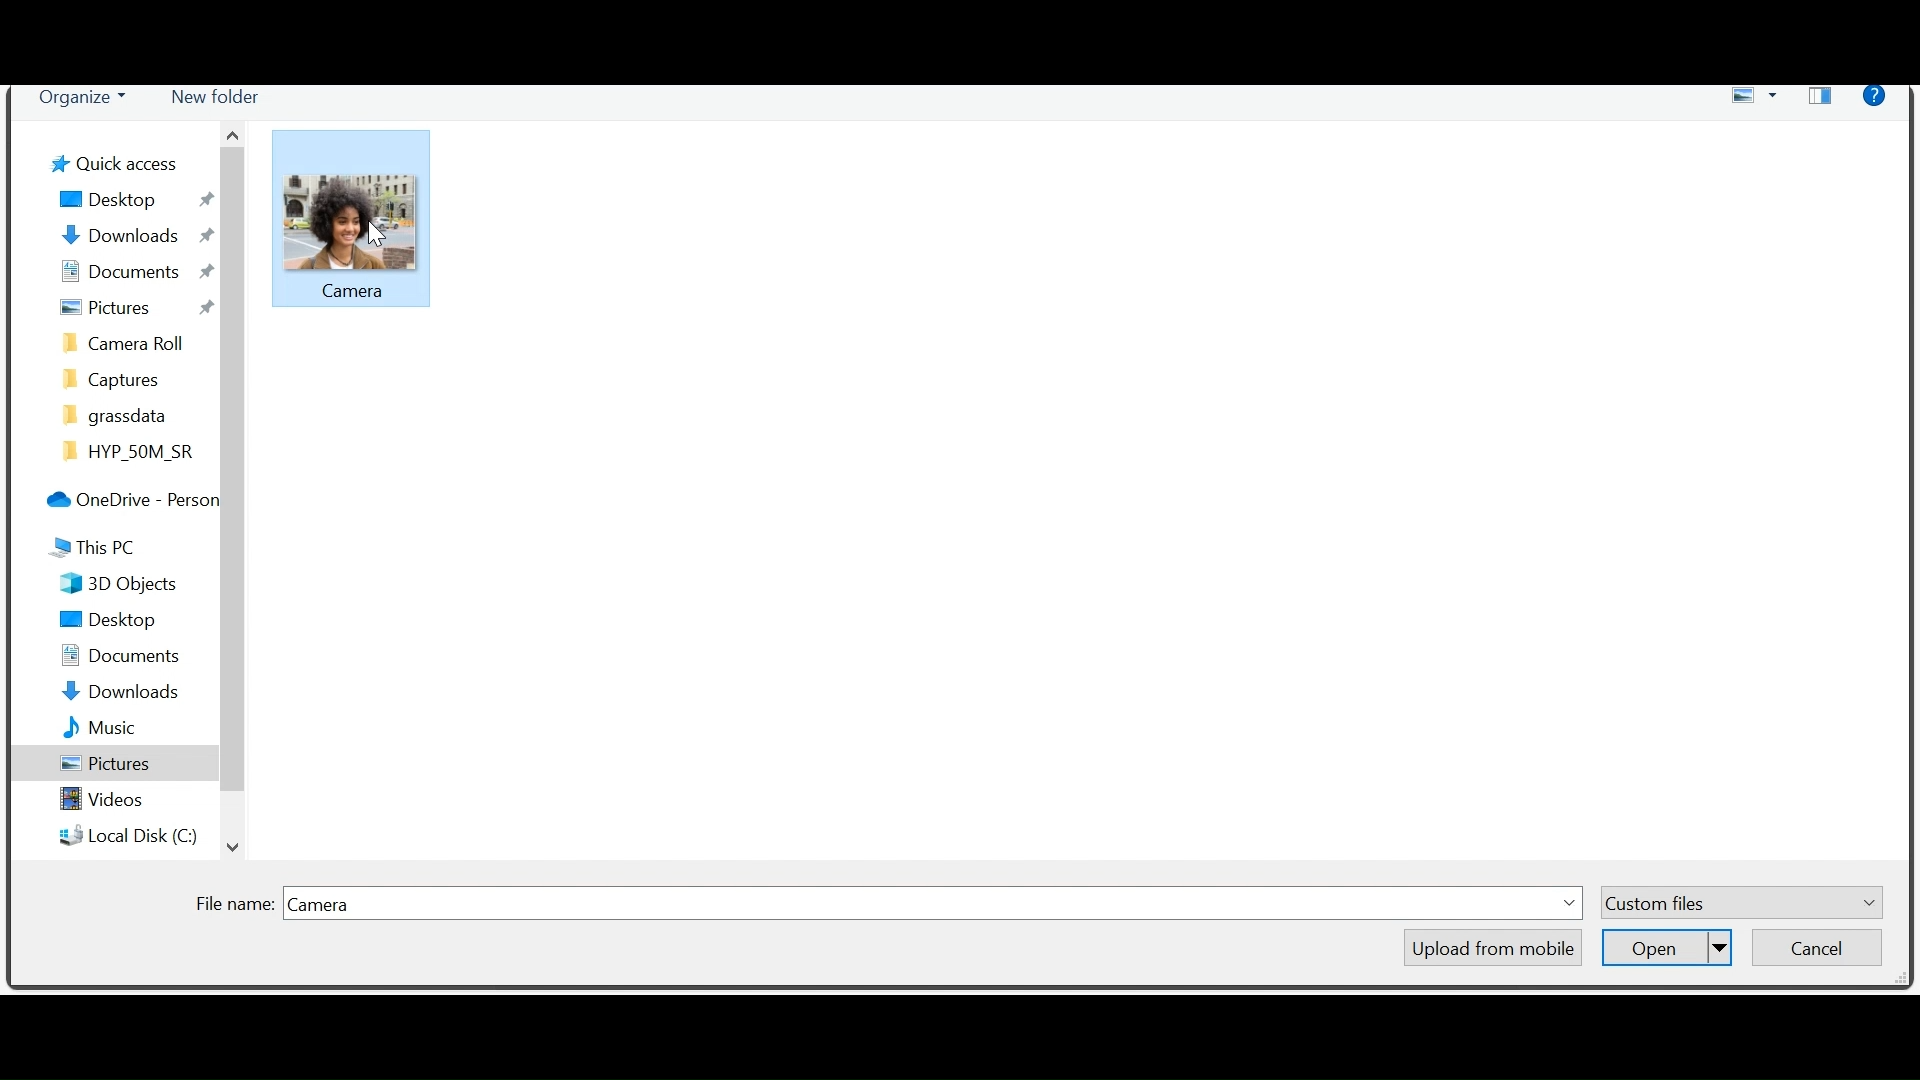 Image resolution: width=1920 pixels, height=1080 pixels. Describe the element at coordinates (123, 499) in the screenshot. I see `OneDrive` at that location.